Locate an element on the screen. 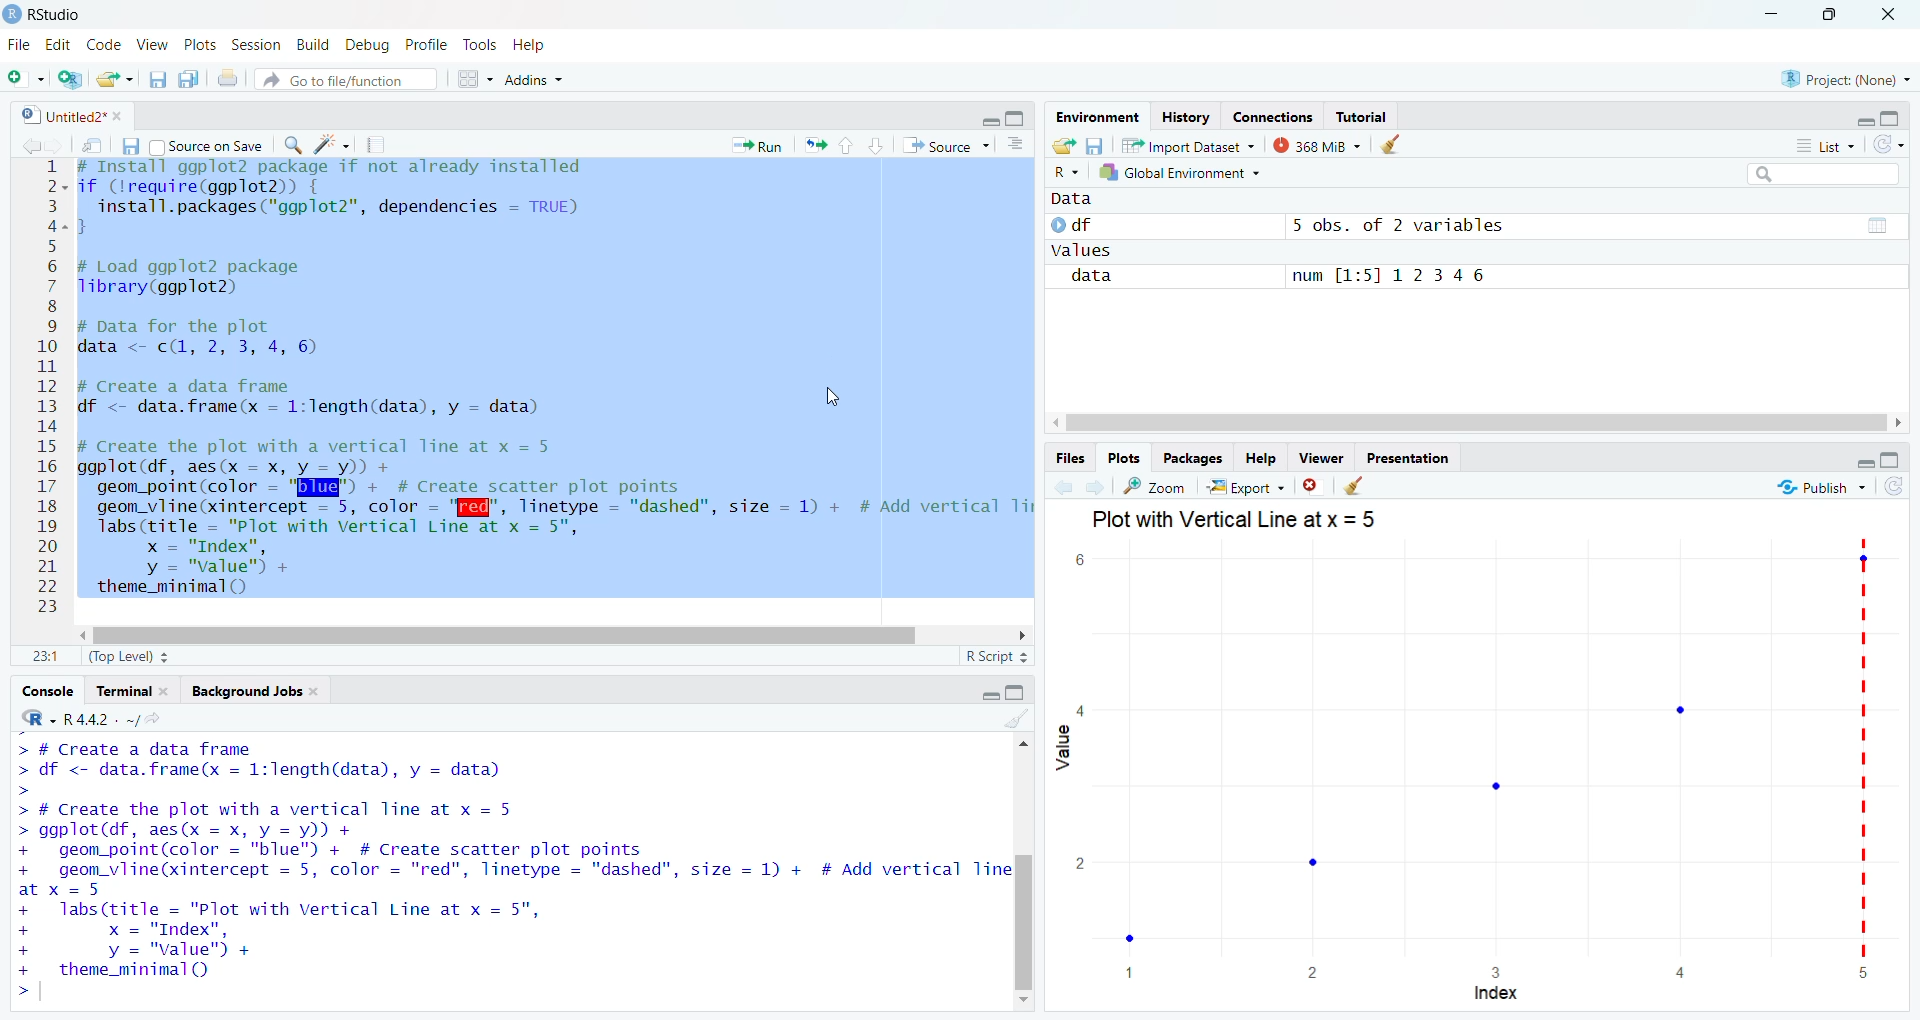 The width and height of the screenshot is (1920, 1020). export is located at coordinates (118, 80).